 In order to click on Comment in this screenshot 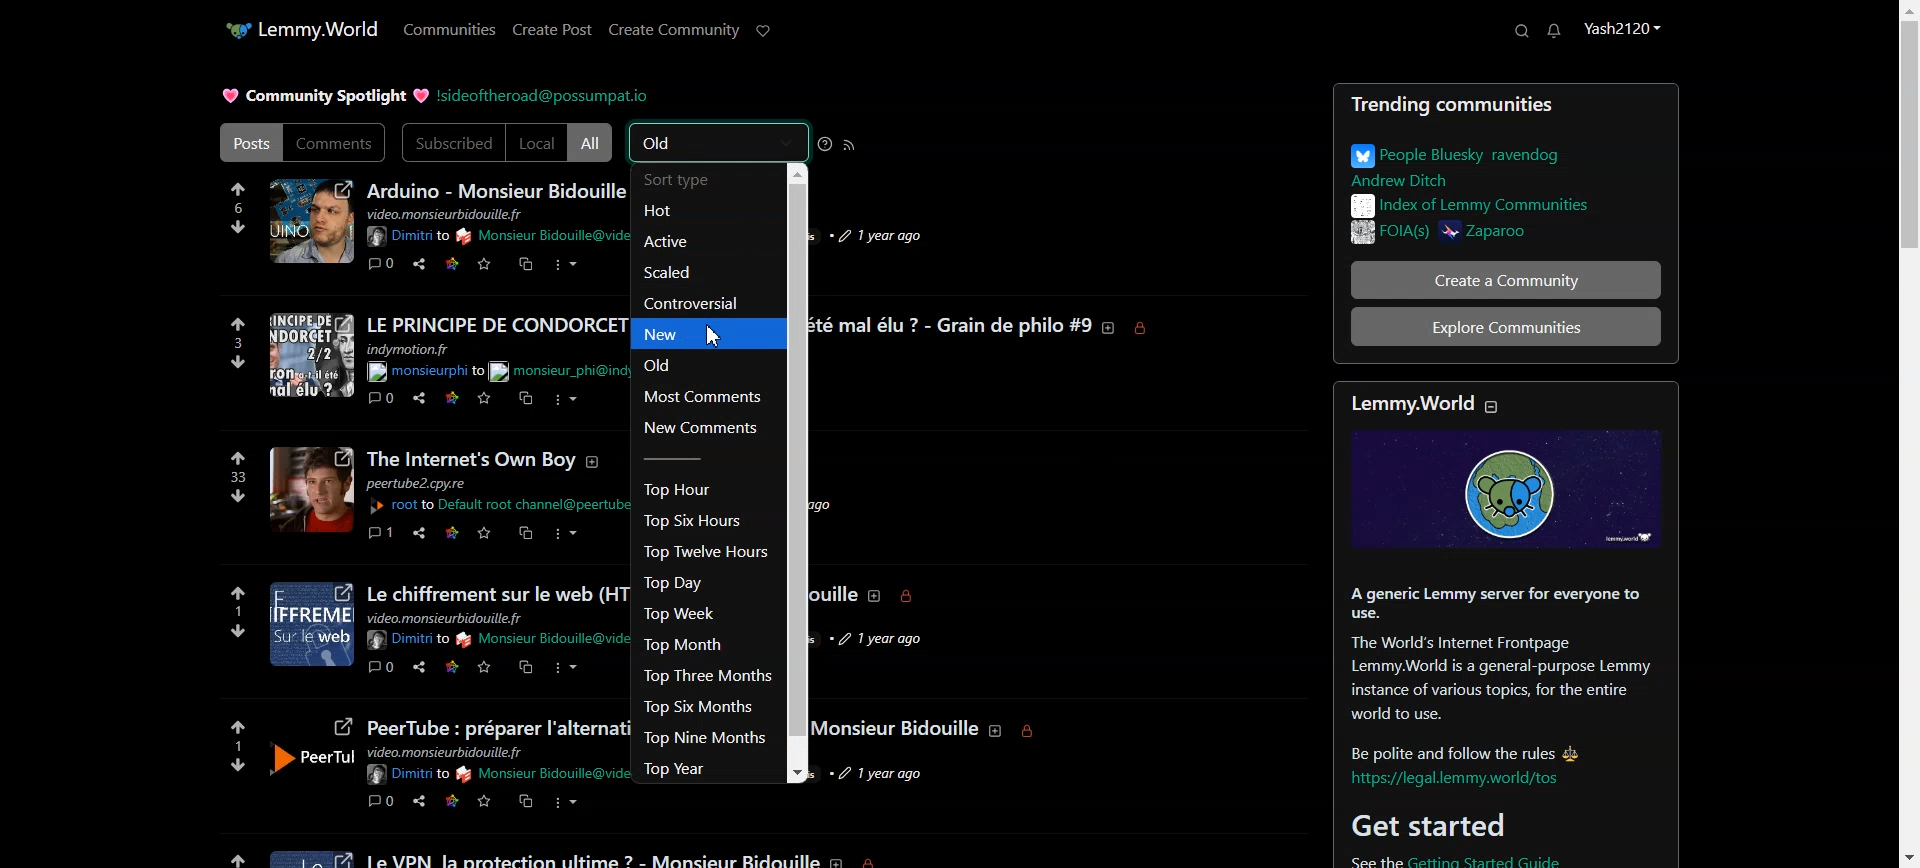, I will do `click(382, 263)`.